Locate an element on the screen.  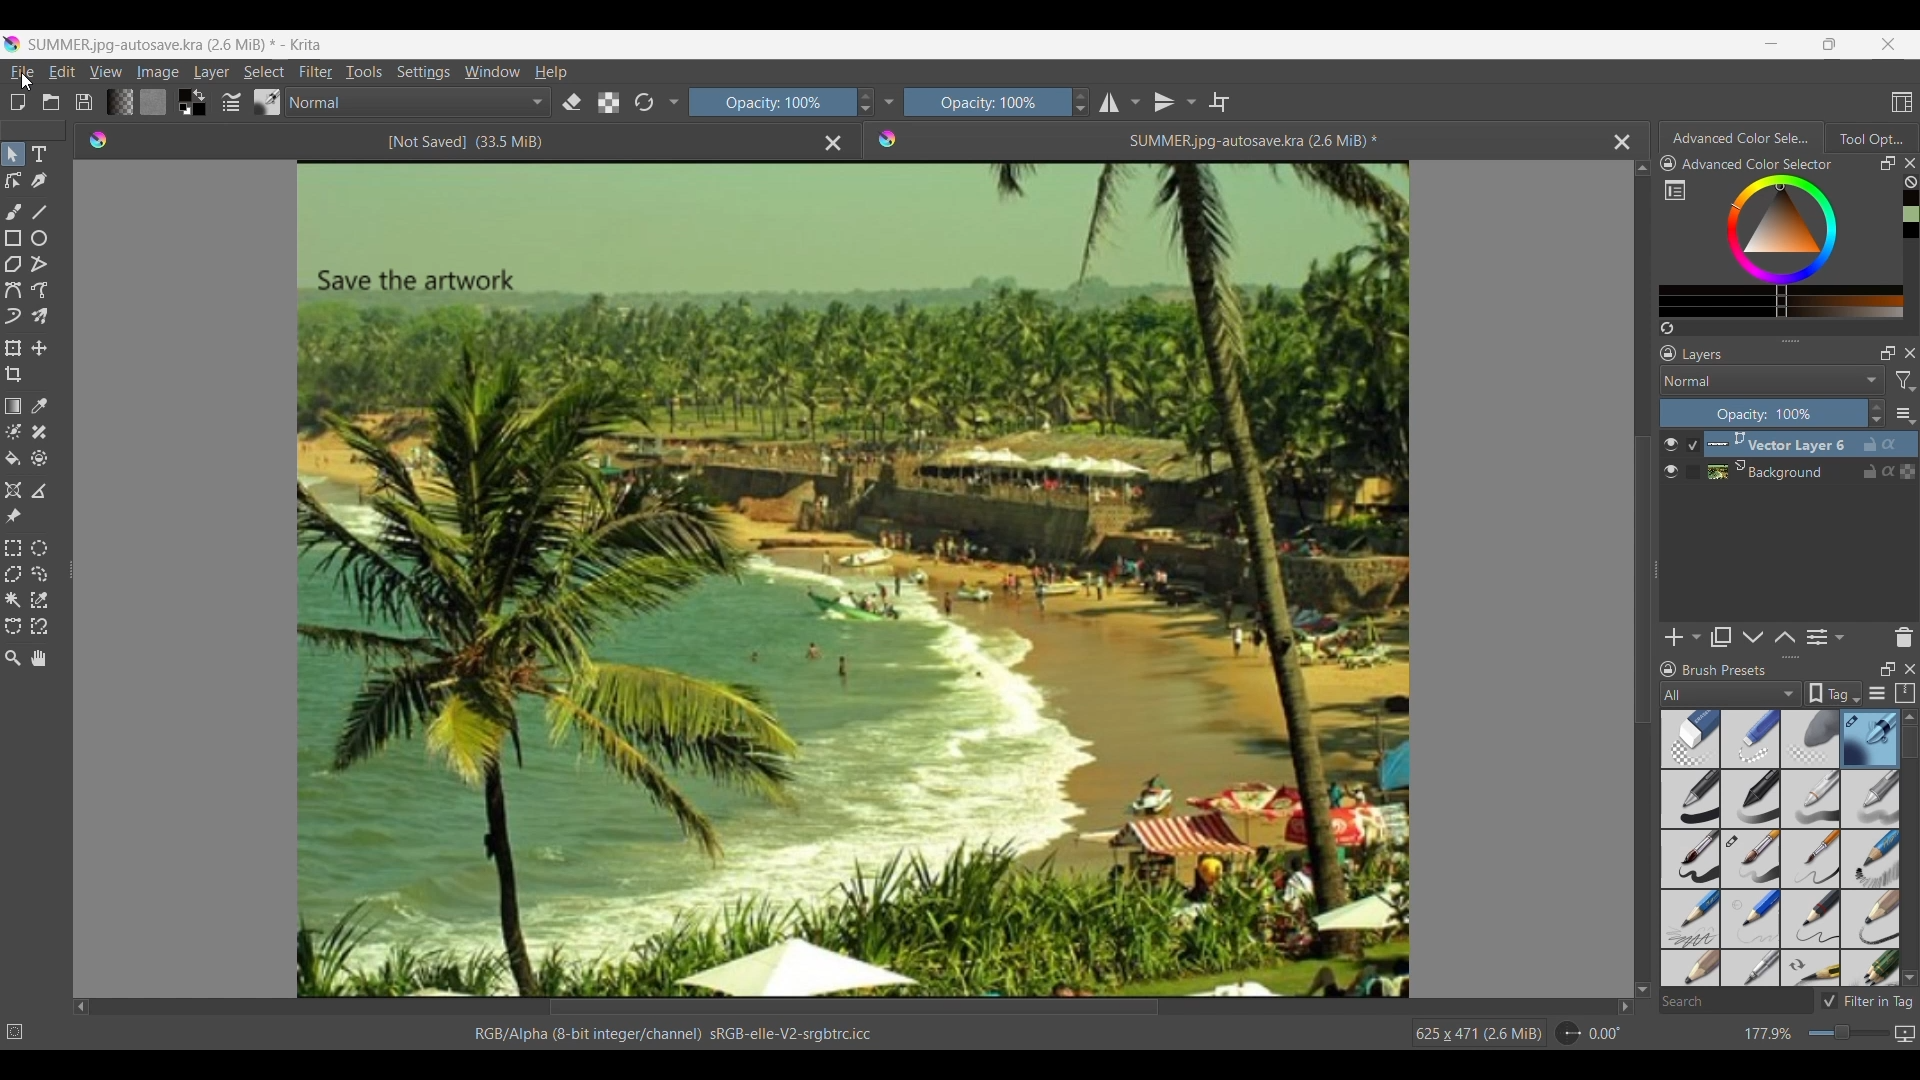
Interchange background and foreground color is located at coordinates (200, 95).